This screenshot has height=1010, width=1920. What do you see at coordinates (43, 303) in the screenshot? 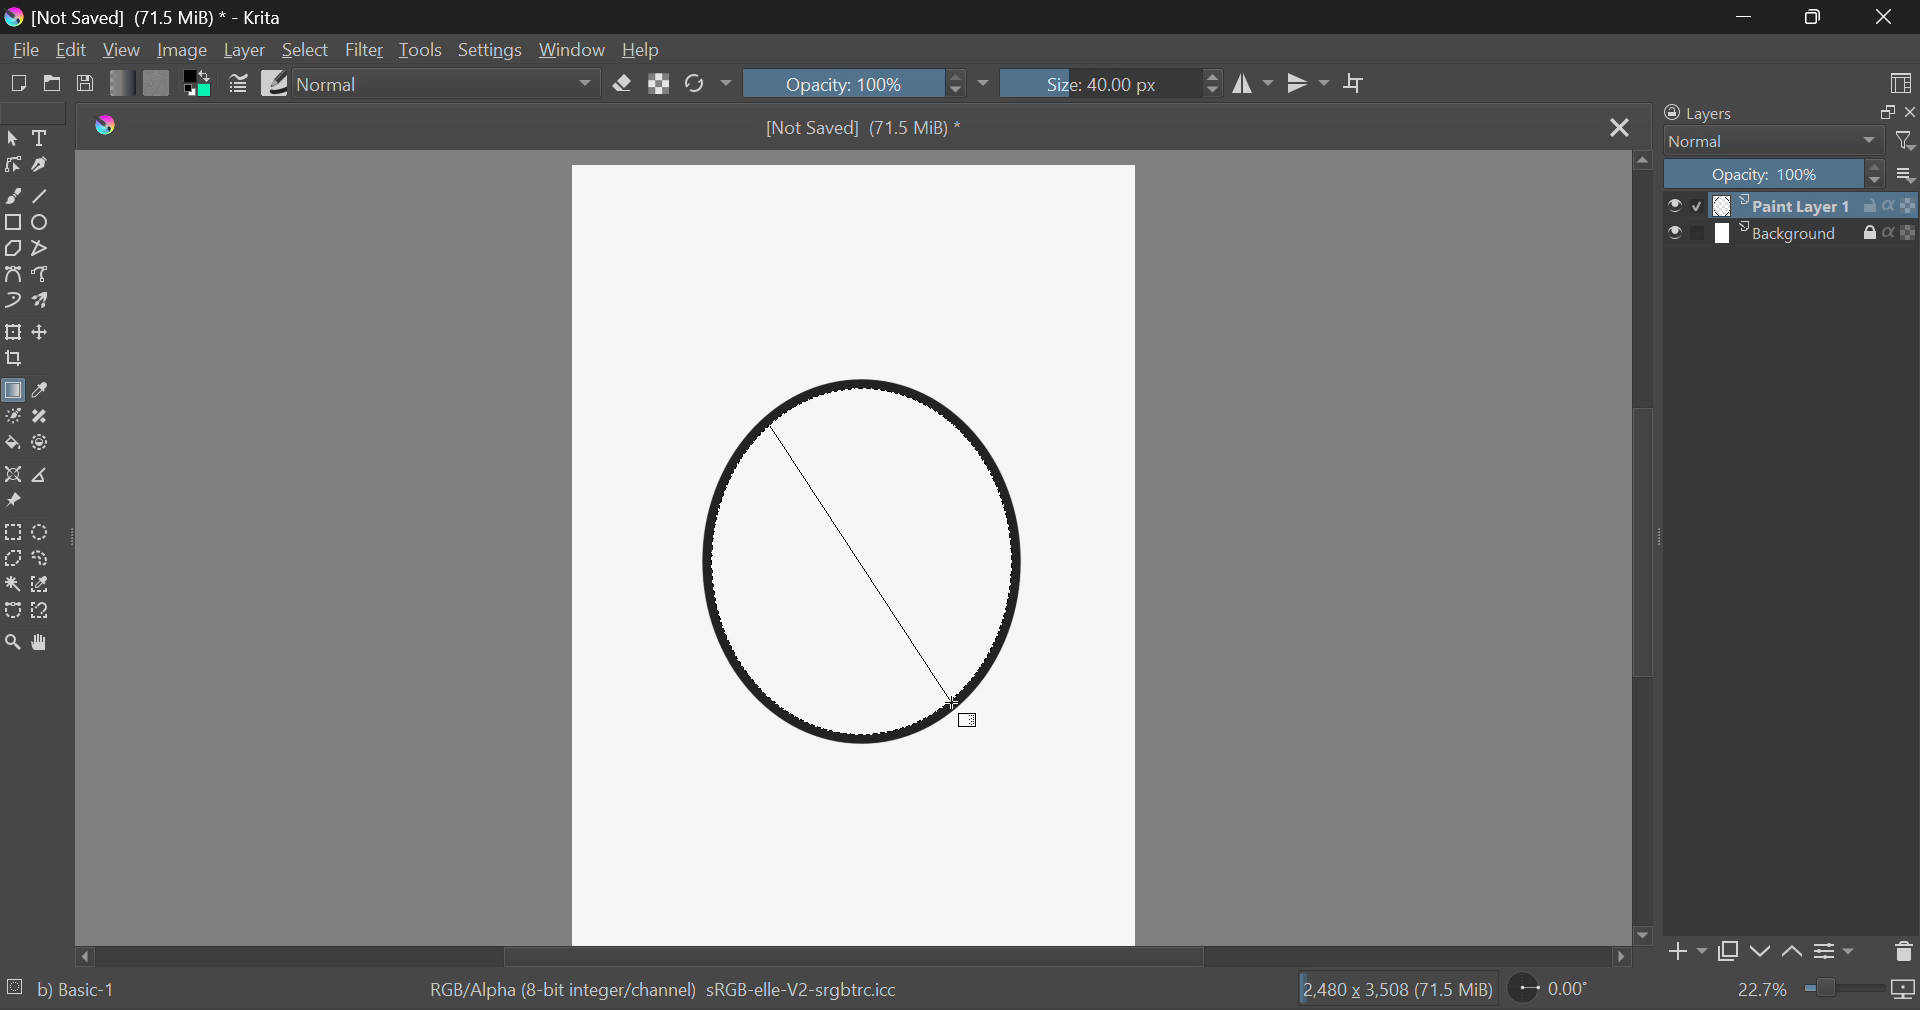
I see `Multibrush` at bounding box center [43, 303].